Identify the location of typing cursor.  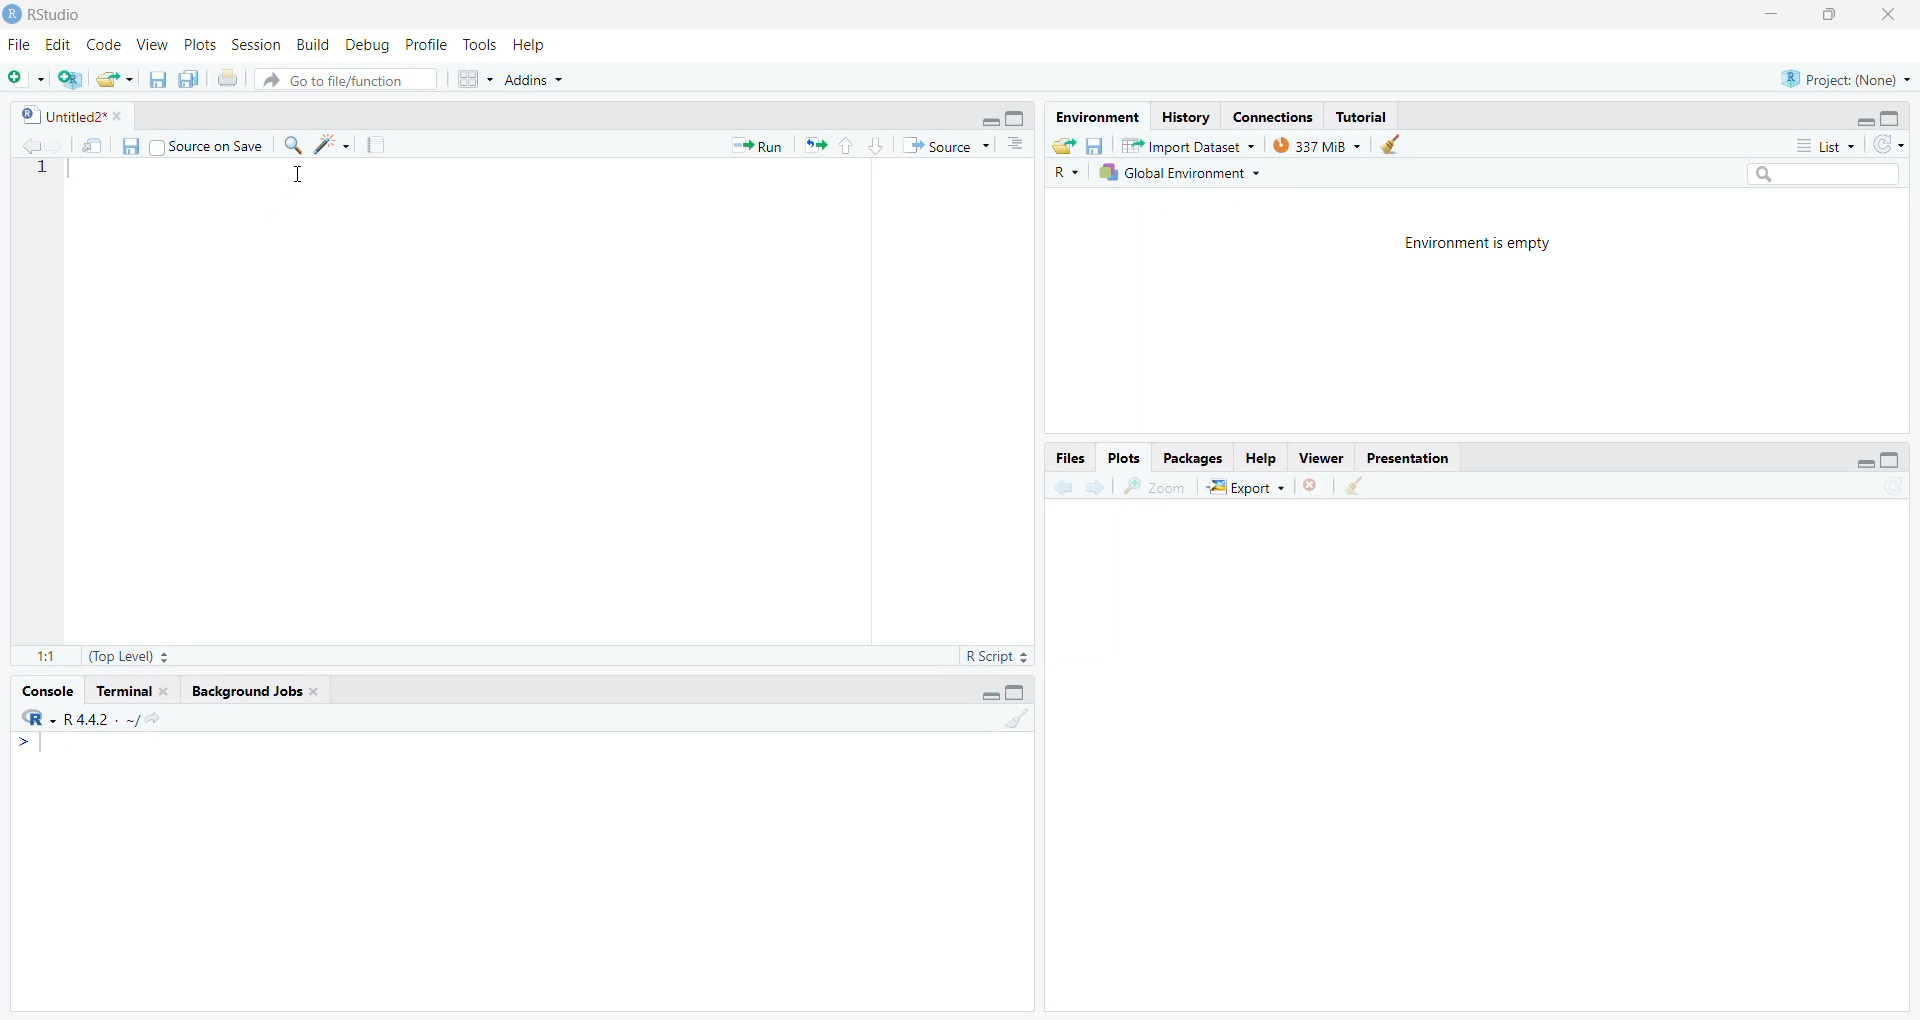
(37, 747).